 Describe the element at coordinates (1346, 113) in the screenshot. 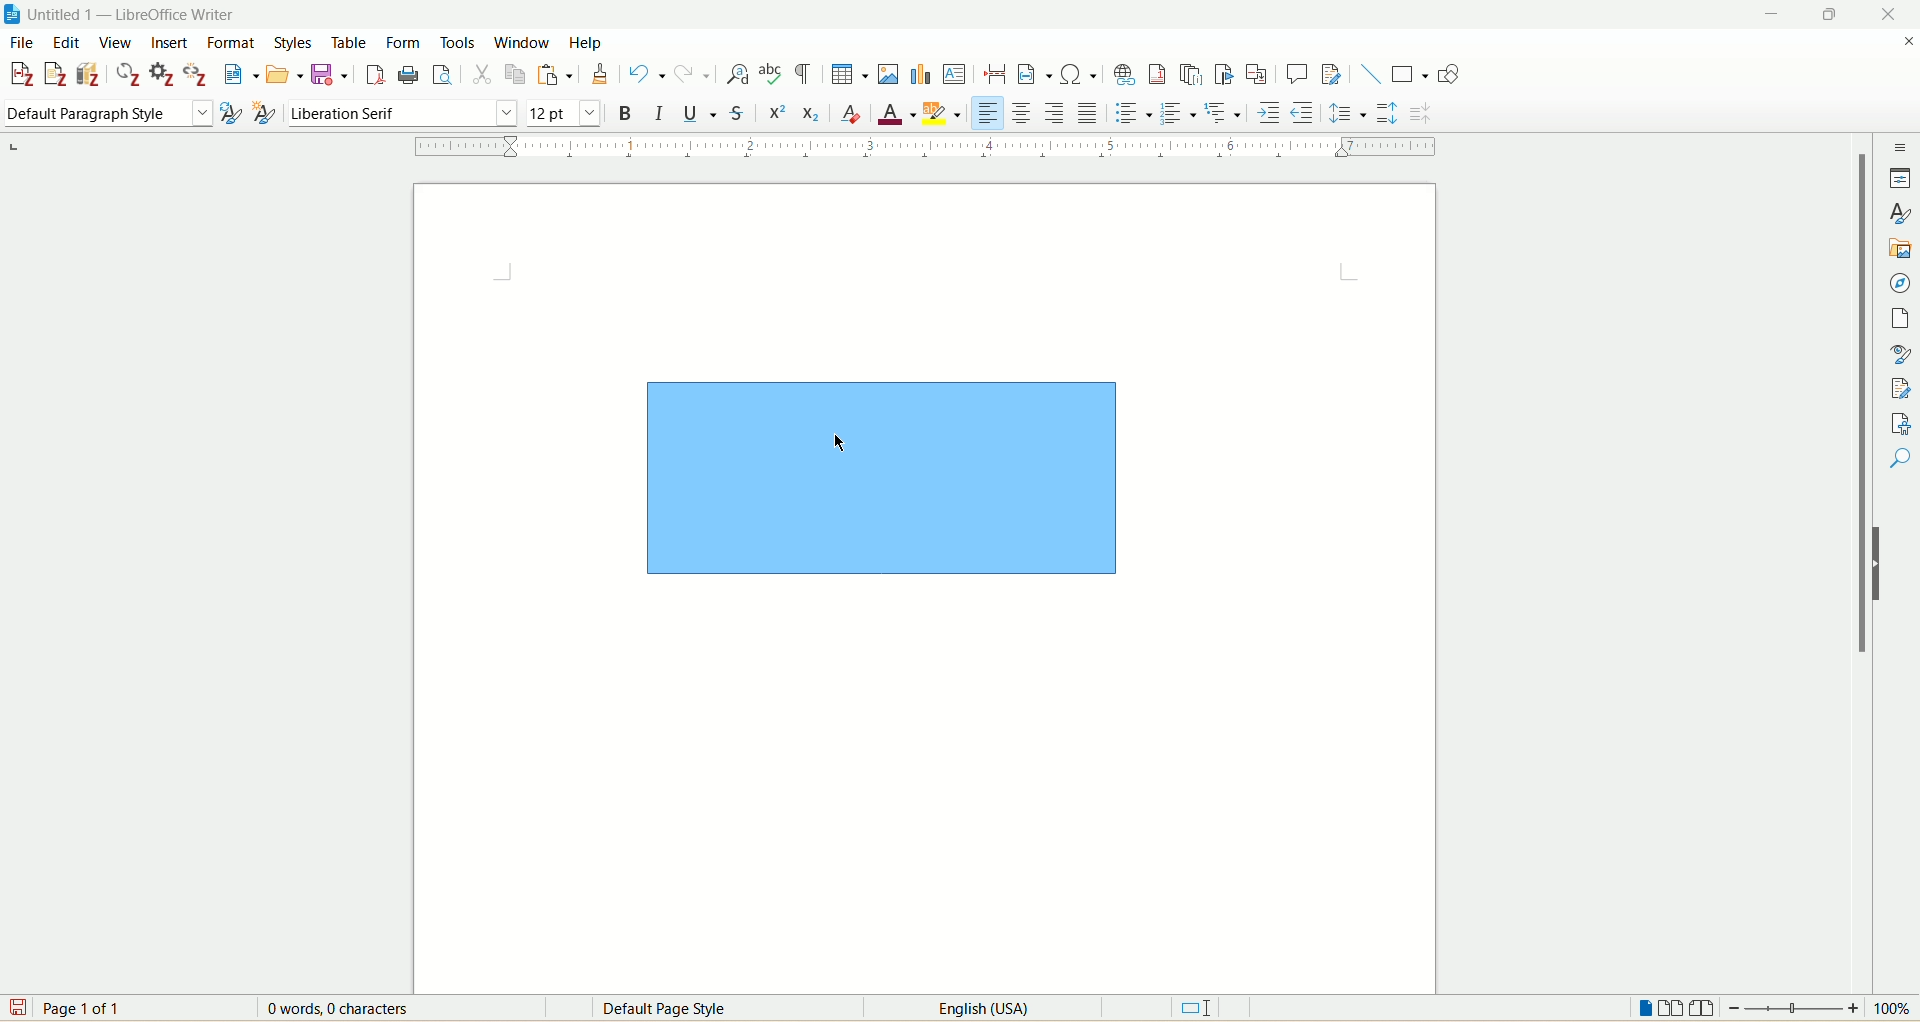

I see `set line spacing` at that location.